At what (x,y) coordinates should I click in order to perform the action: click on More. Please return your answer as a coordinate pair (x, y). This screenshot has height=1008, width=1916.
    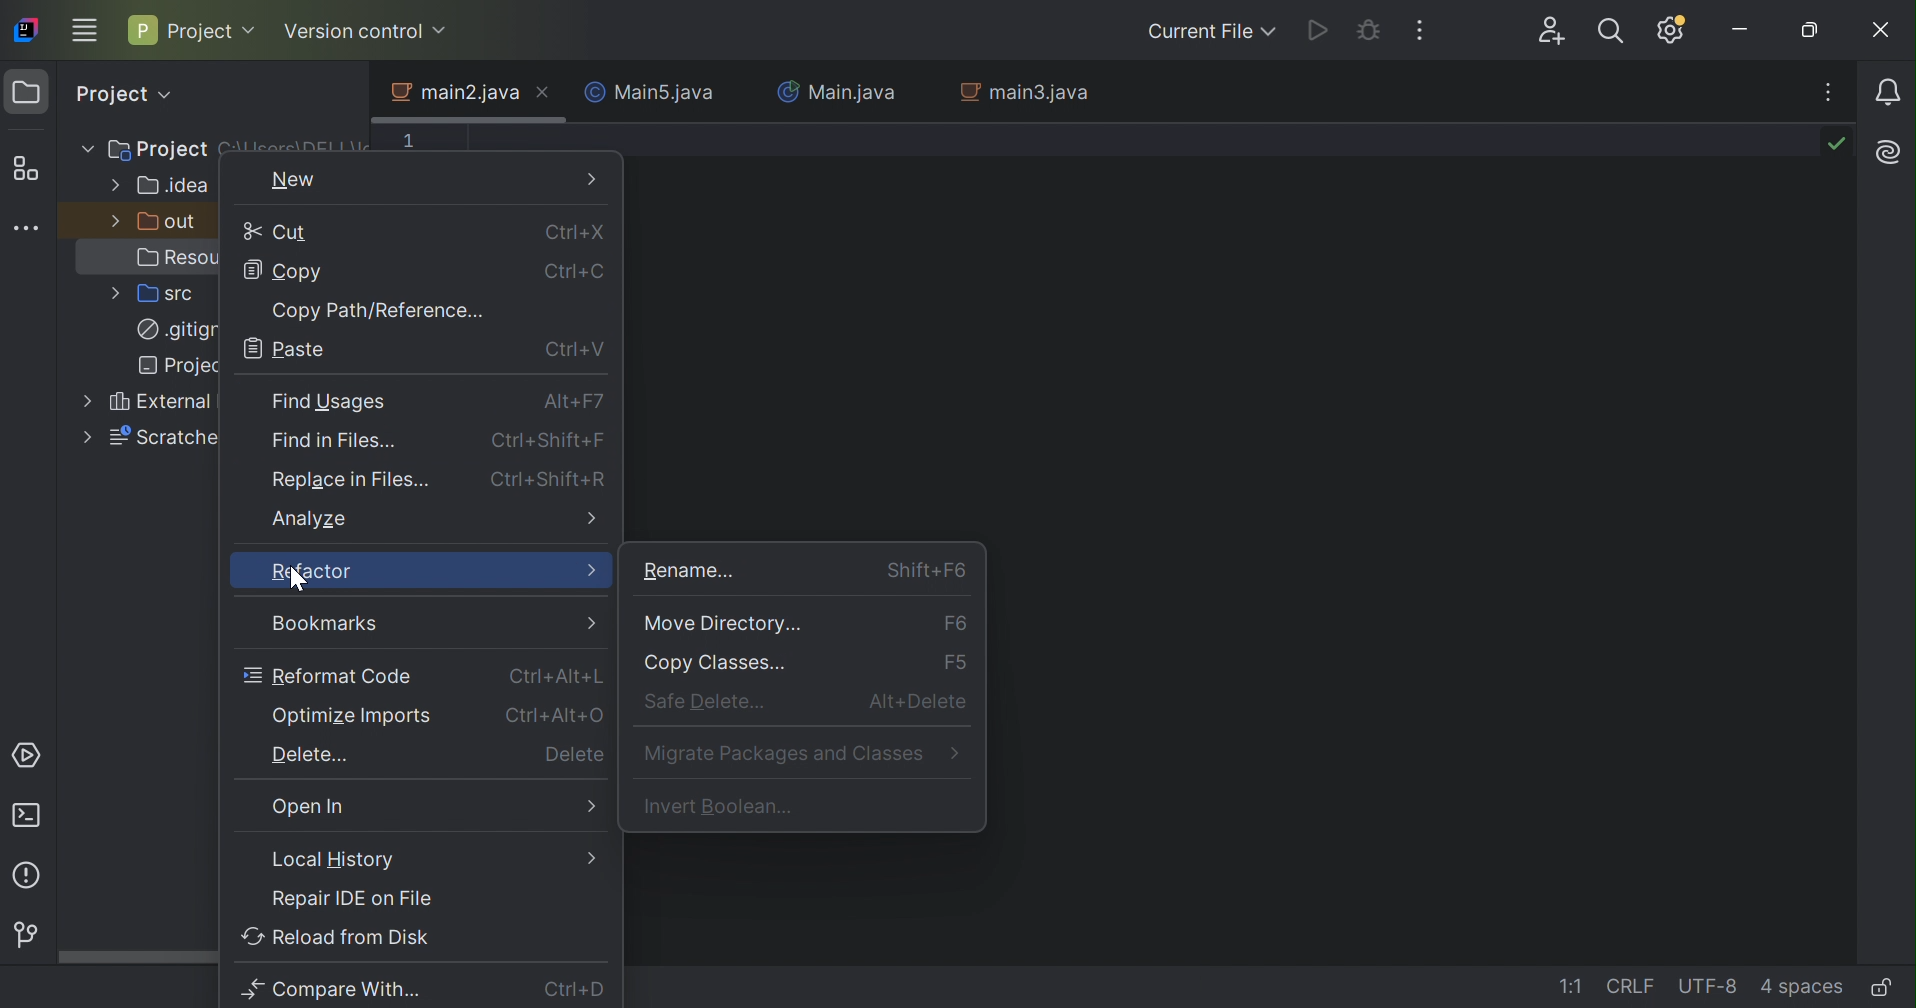
    Looking at the image, I should click on (591, 179).